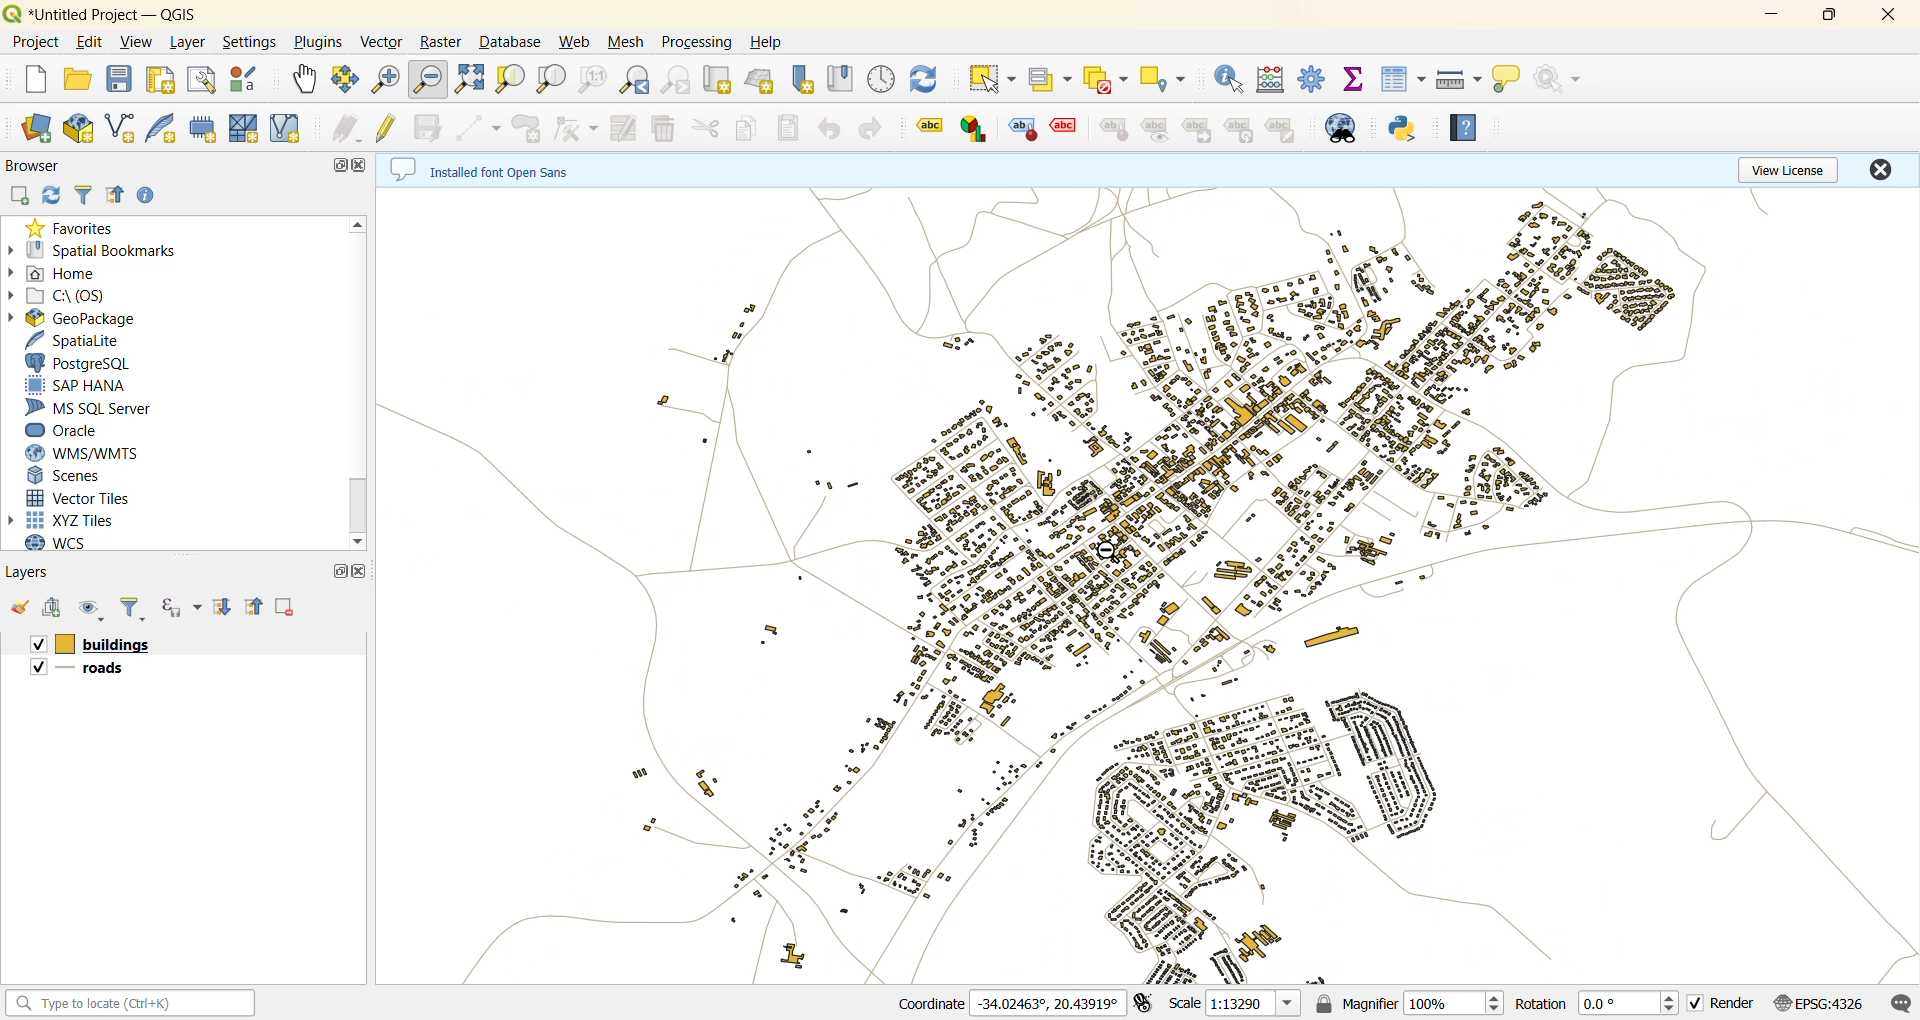  What do you see at coordinates (1006, 1003) in the screenshot?
I see `coordinates` at bounding box center [1006, 1003].